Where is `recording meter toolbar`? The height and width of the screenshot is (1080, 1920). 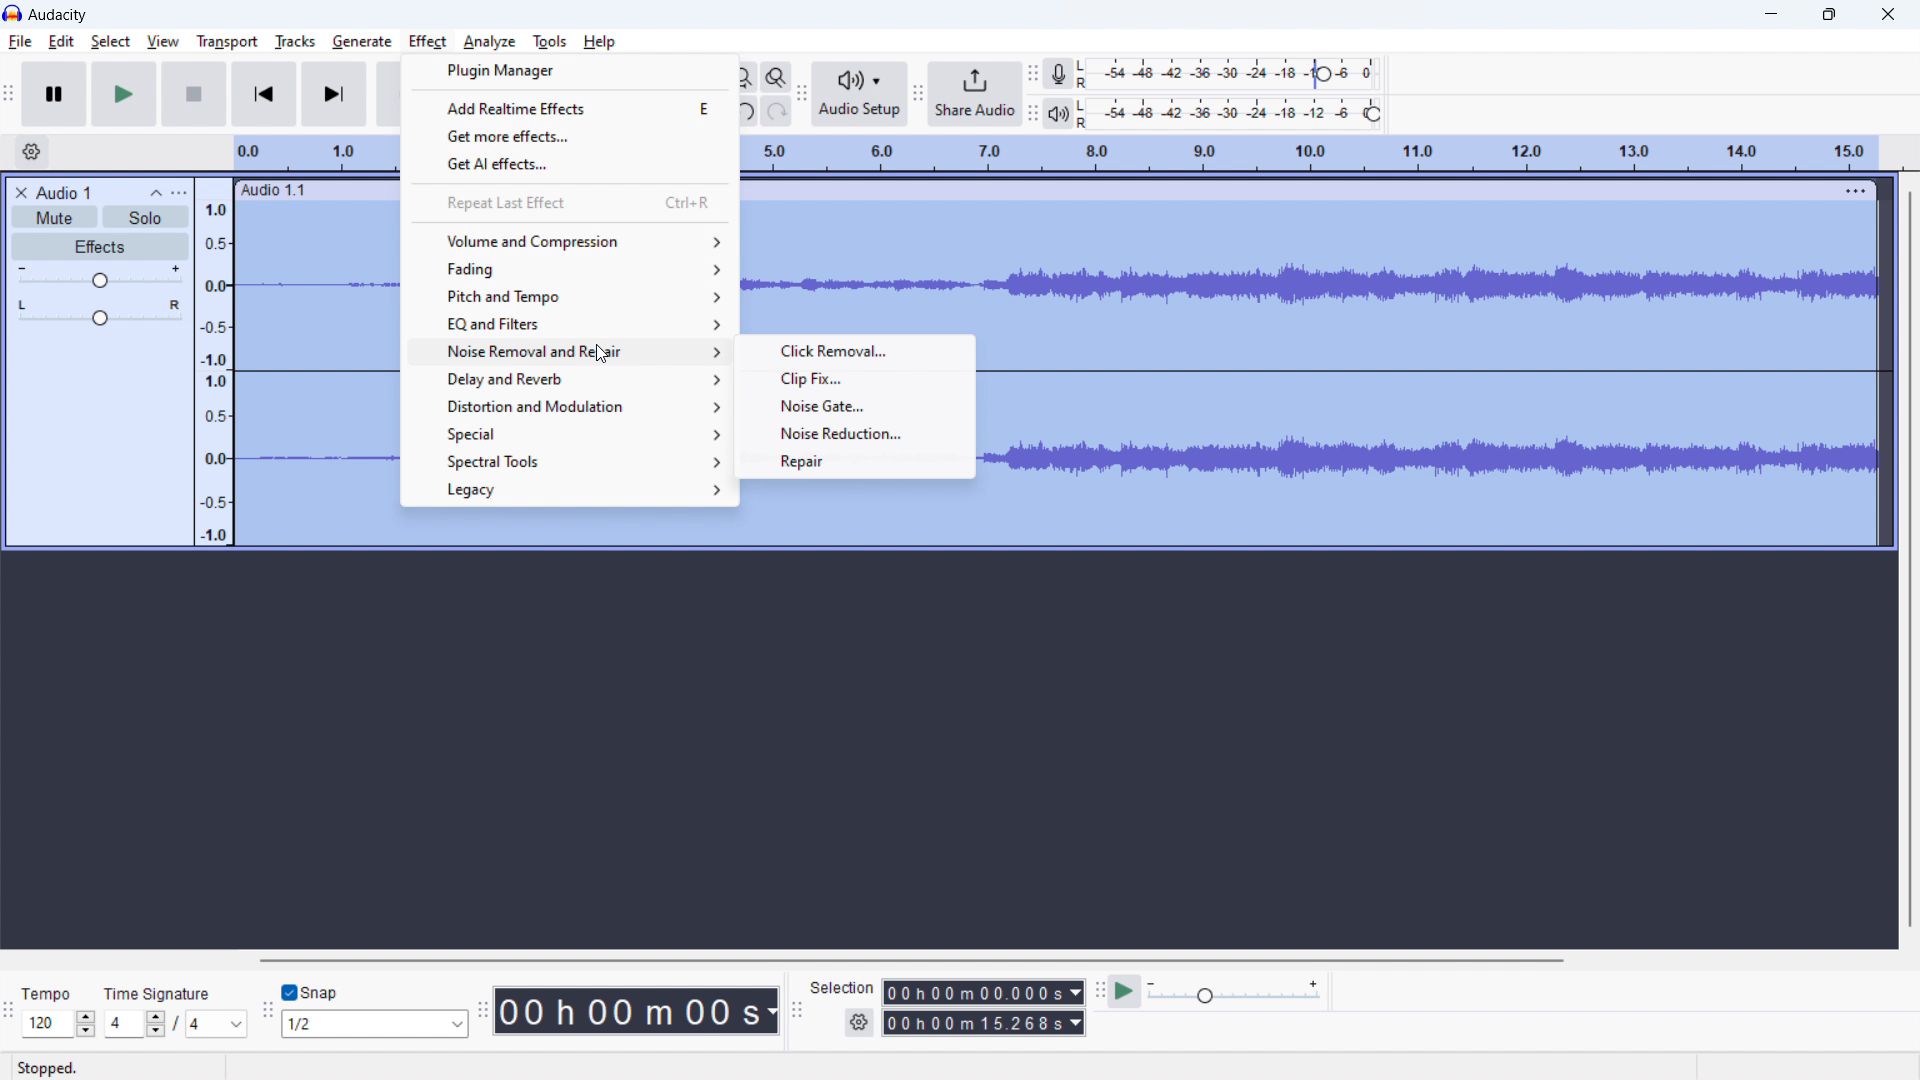 recording meter toolbar is located at coordinates (1032, 74).